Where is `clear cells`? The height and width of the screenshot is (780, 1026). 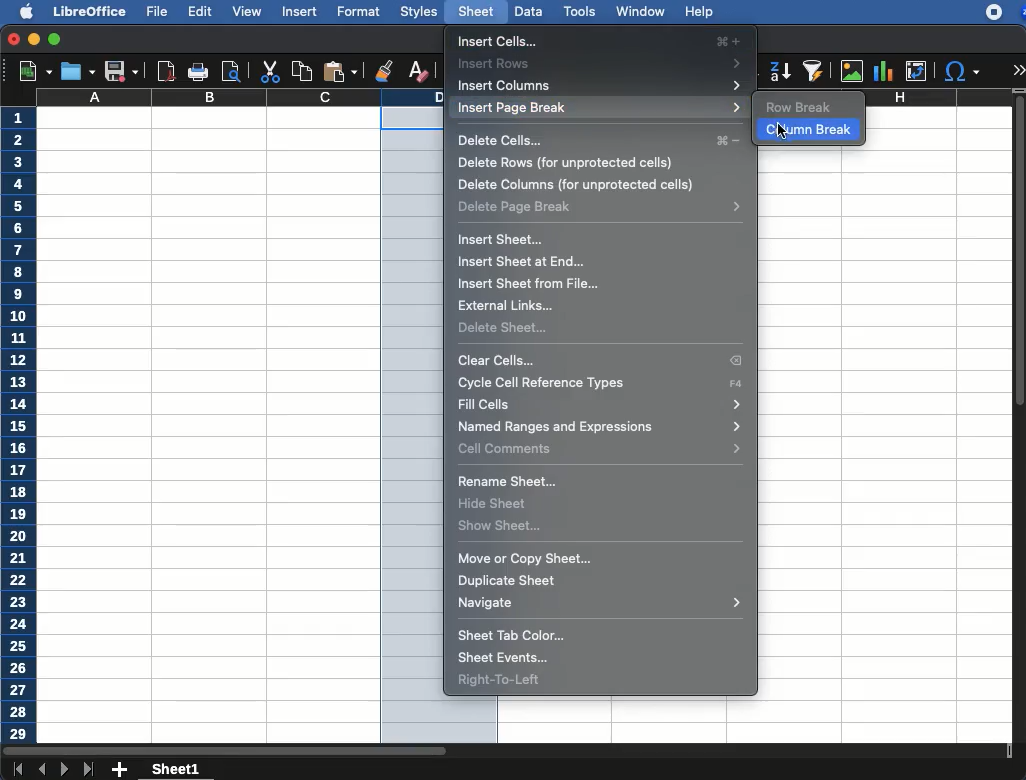 clear cells is located at coordinates (601, 361).